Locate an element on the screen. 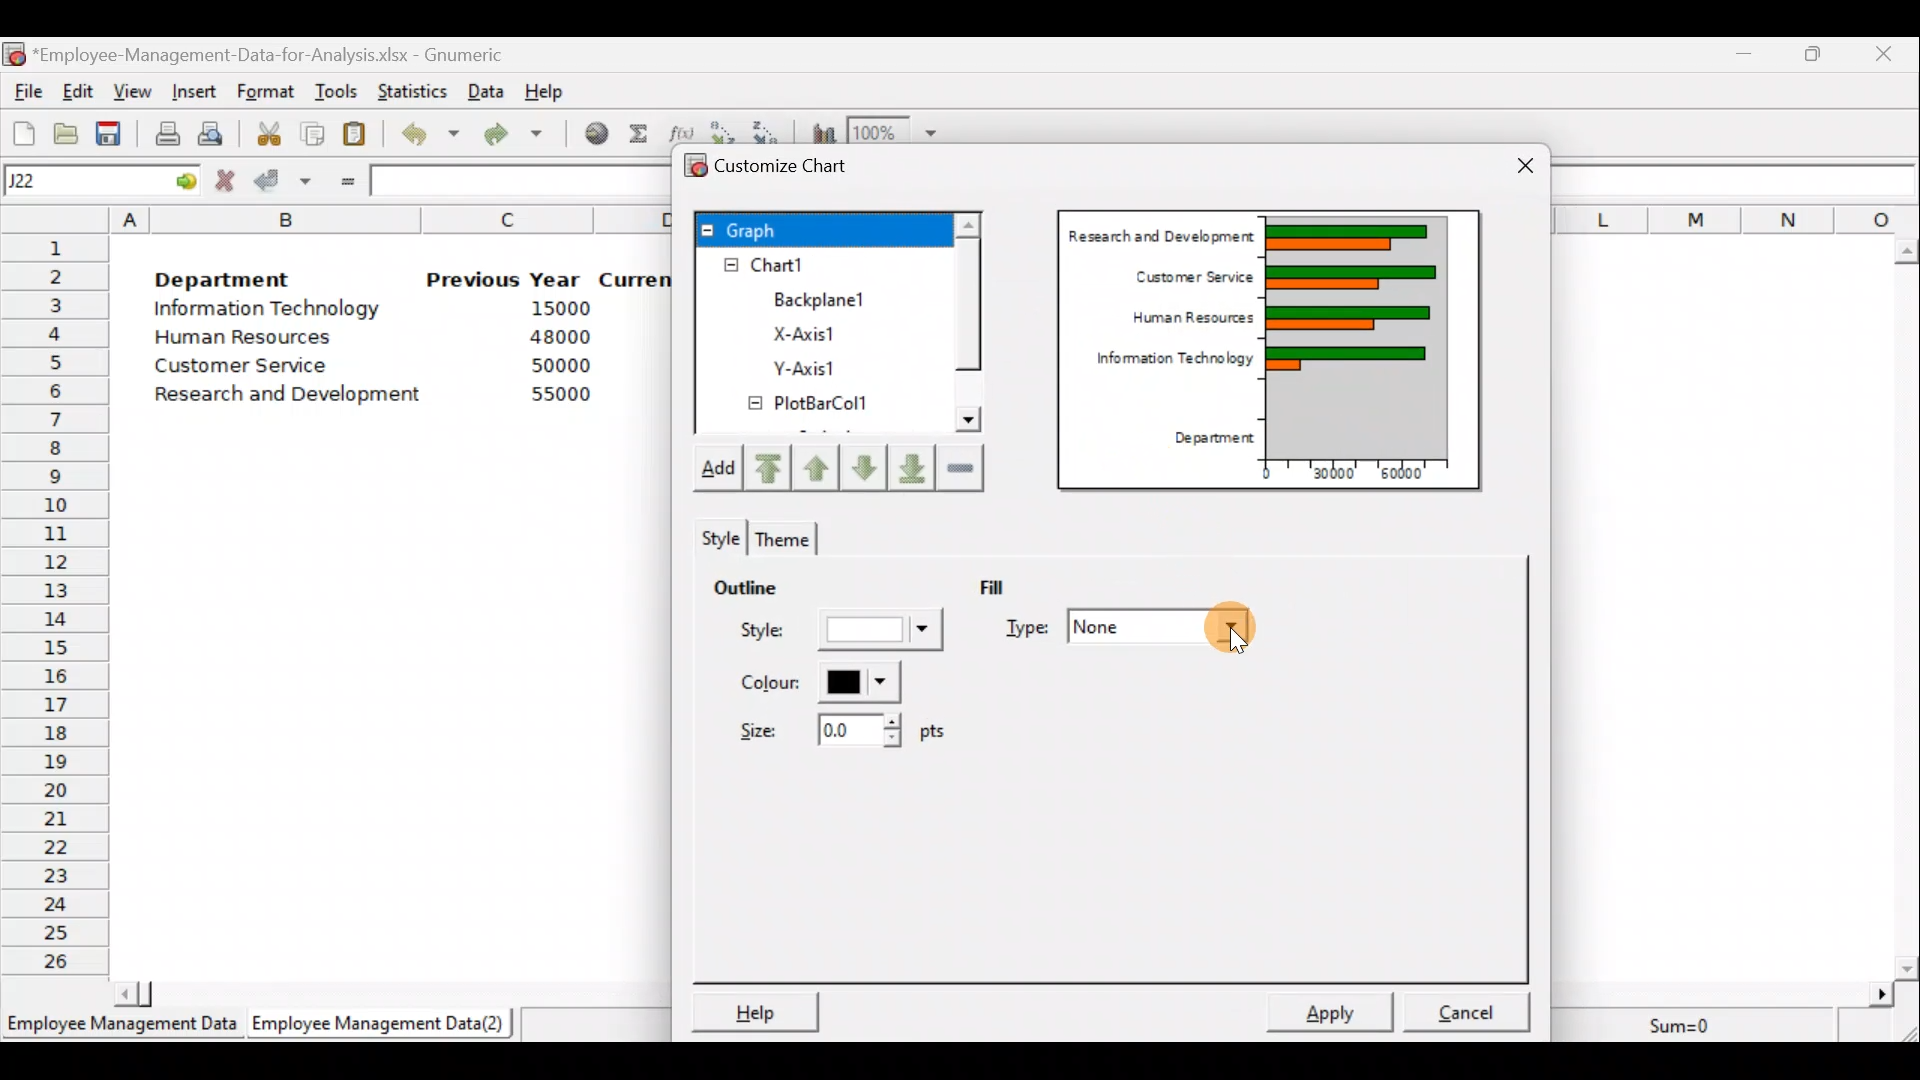 This screenshot has width=1920, height=1080. Redo undone action is located at coordinates (524, 136).